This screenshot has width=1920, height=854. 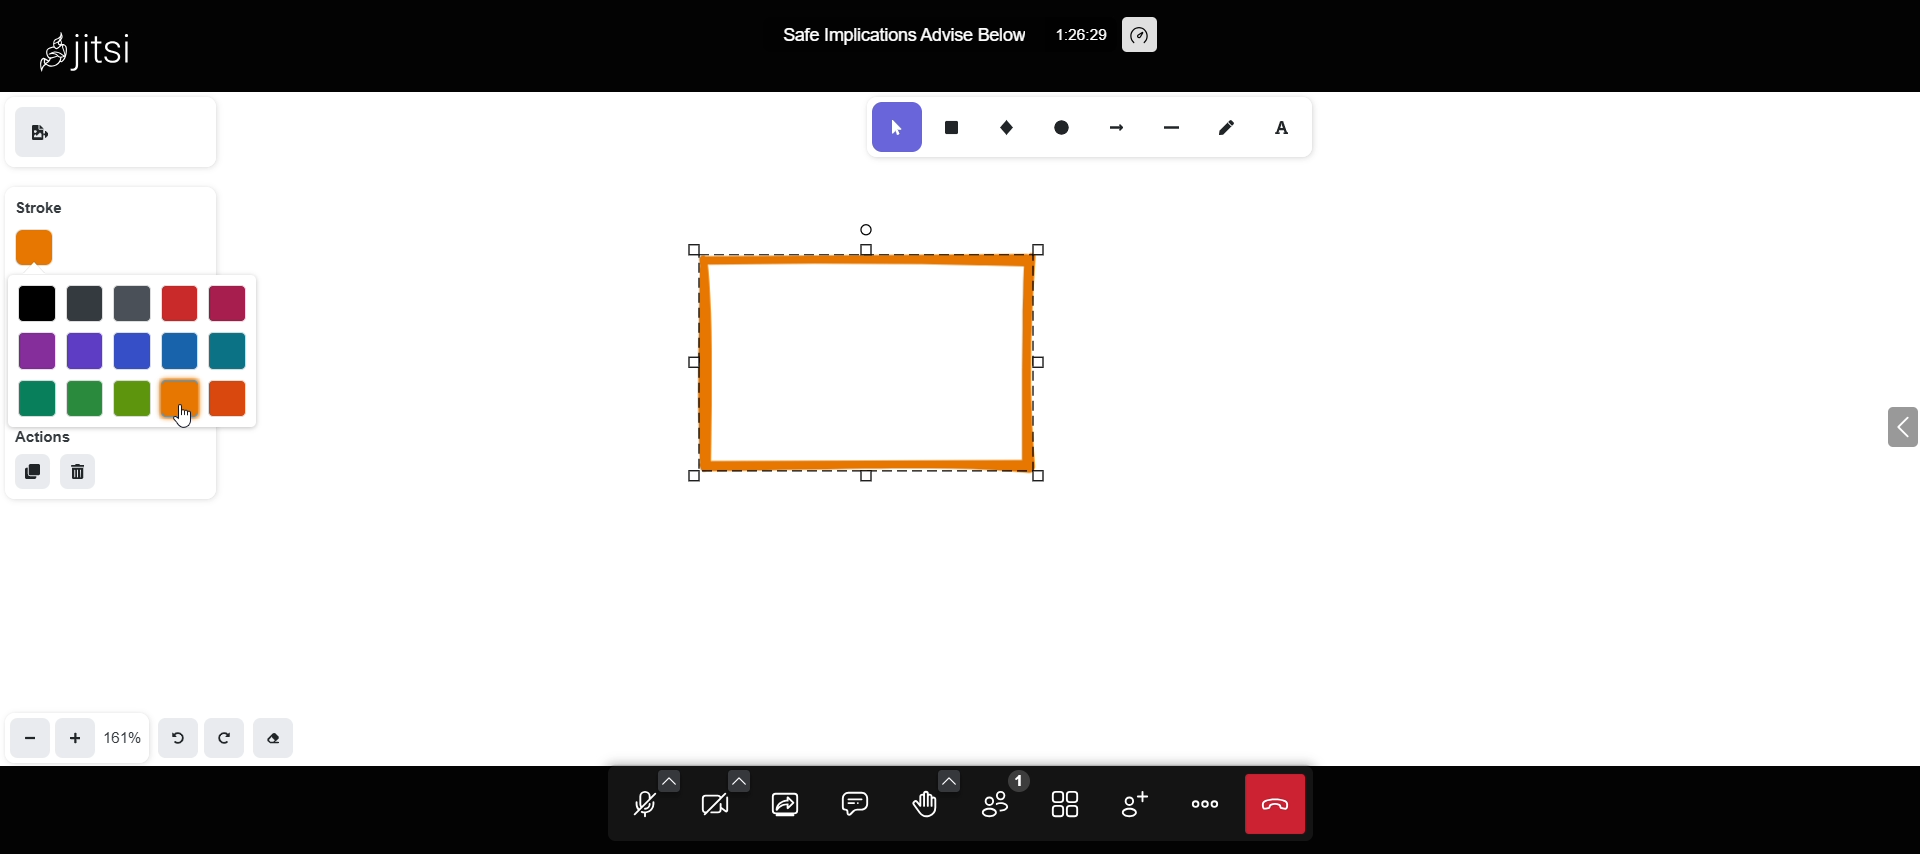 I want to click on stroke changed, so click(x=41, y=249).